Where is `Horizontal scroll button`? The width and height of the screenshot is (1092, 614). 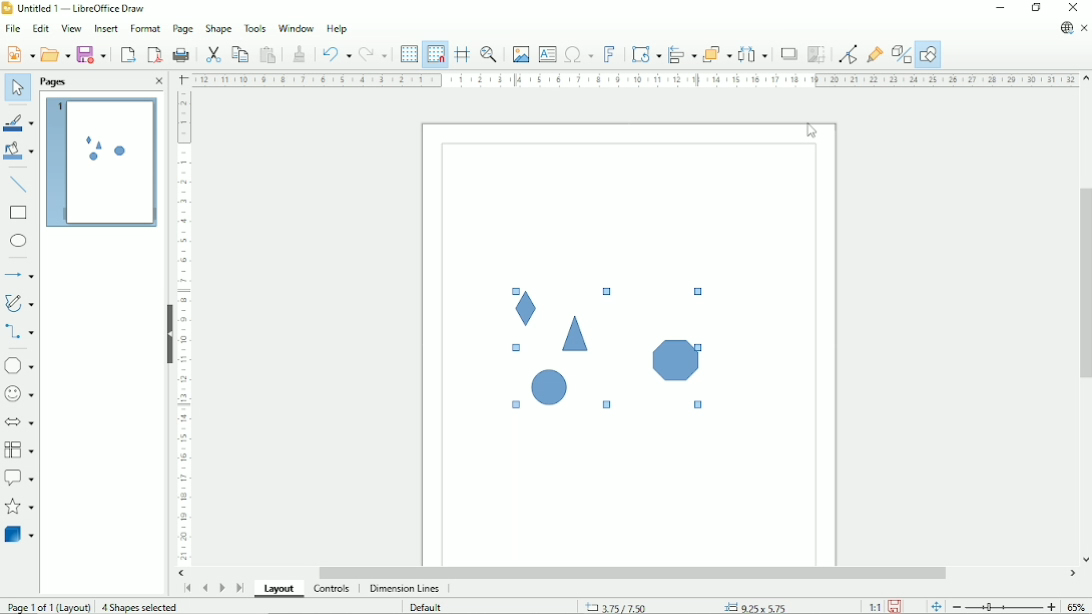 Horizontal scroll button is located at coordinates (181, 572).